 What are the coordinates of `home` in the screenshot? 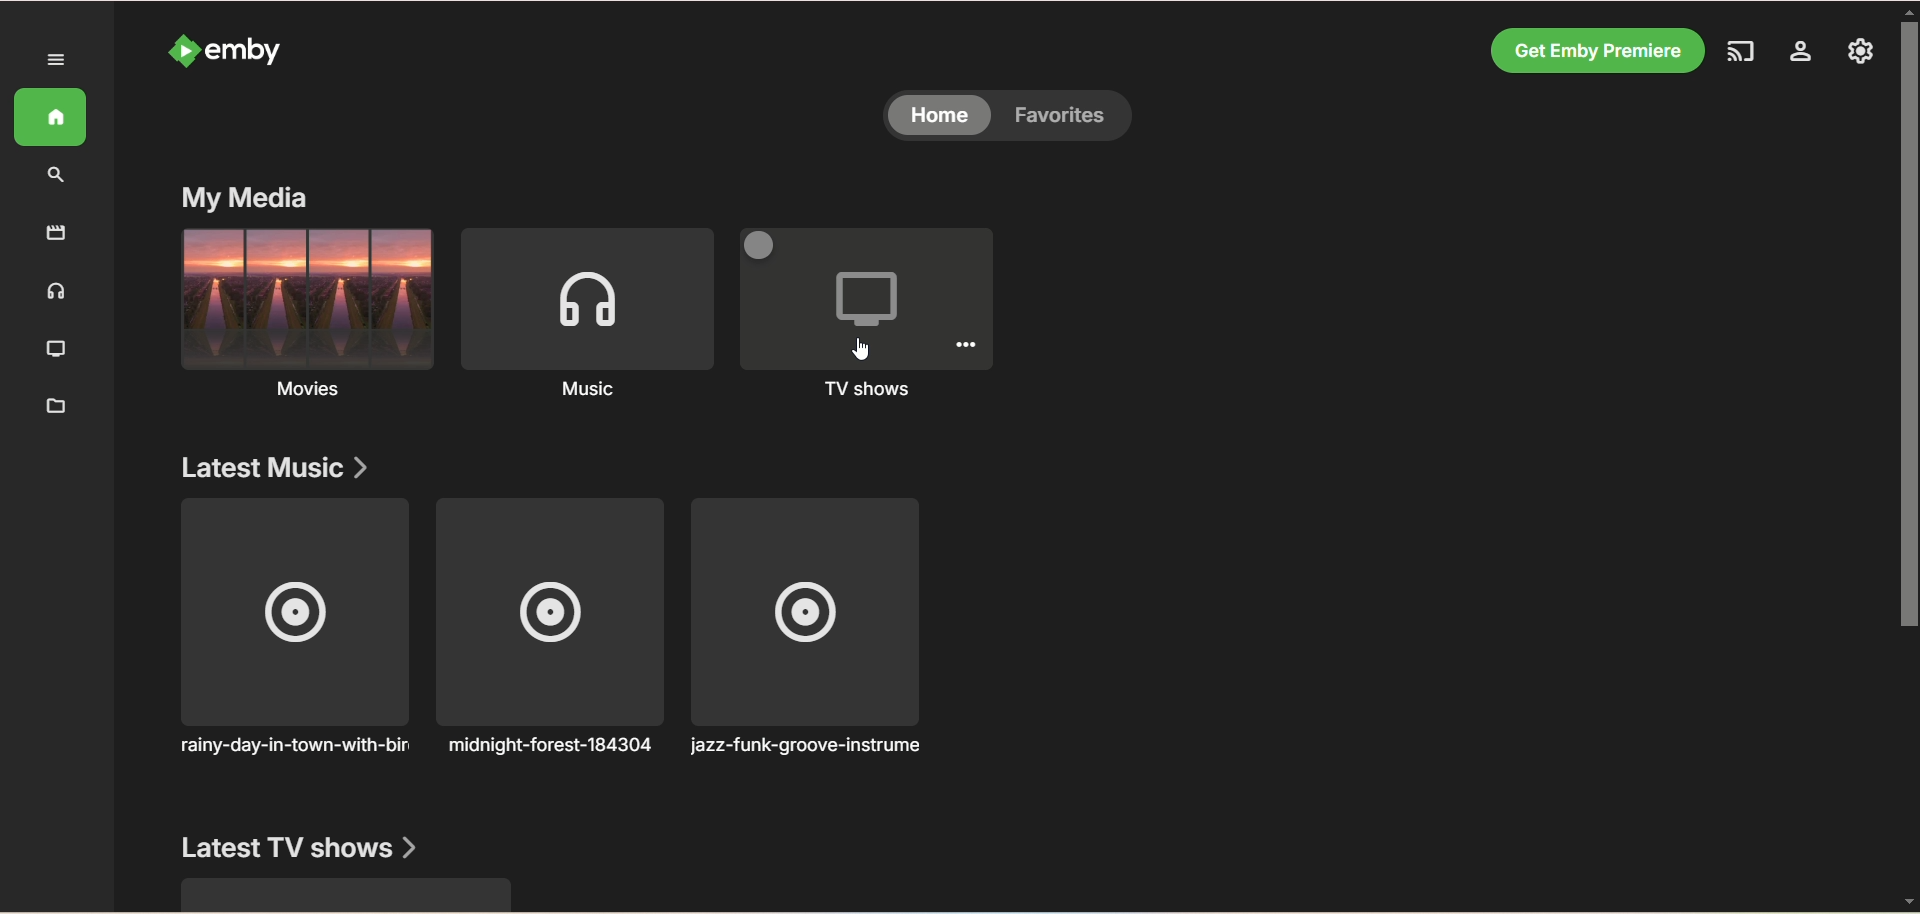 It's located at (47, 118).